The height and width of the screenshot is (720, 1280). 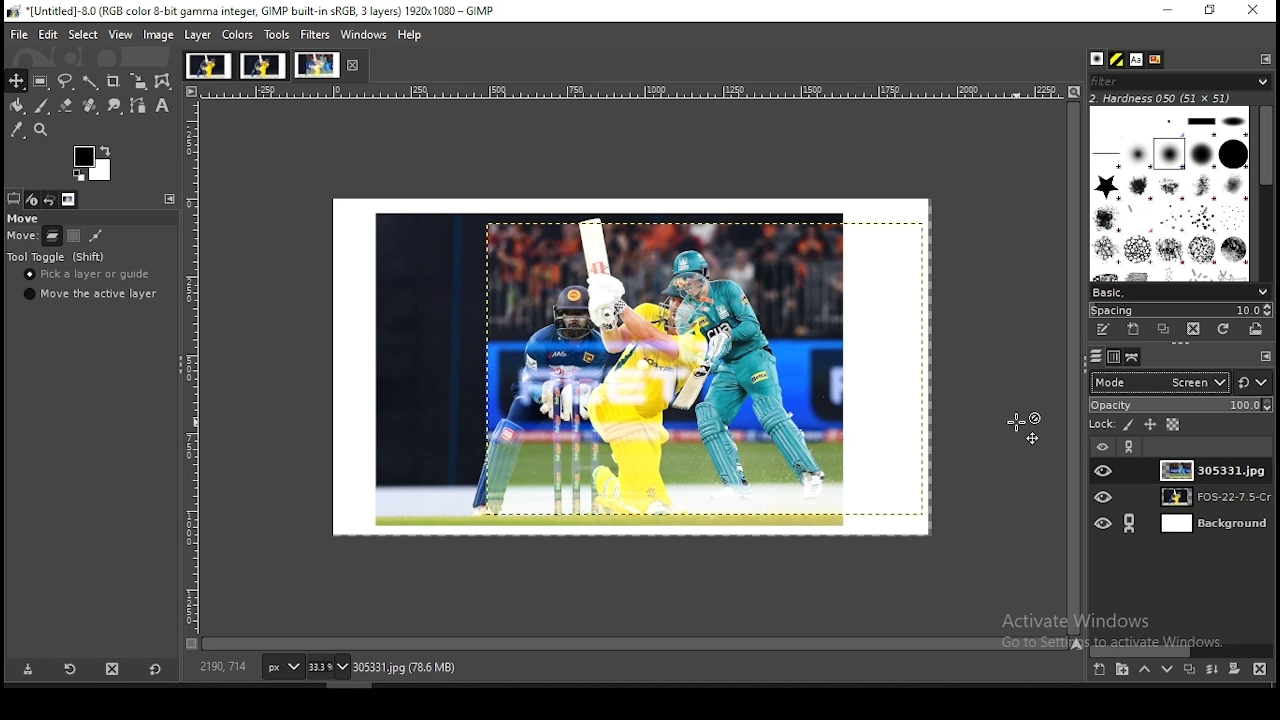 What do you see at coordinates (50, 199) in the screenshot?
I see `undo history` at bounding box center [50, 199].